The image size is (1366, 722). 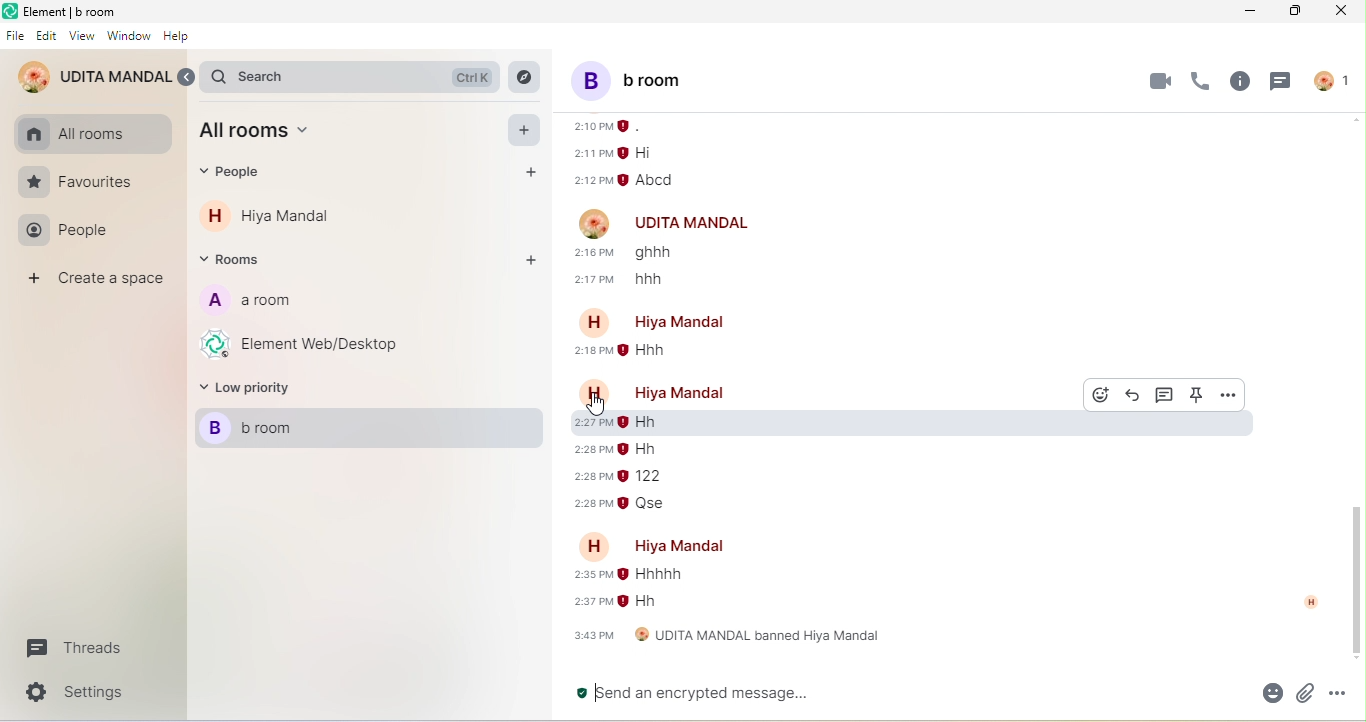 I want to click on sending message time, so click(x=586, y=504).